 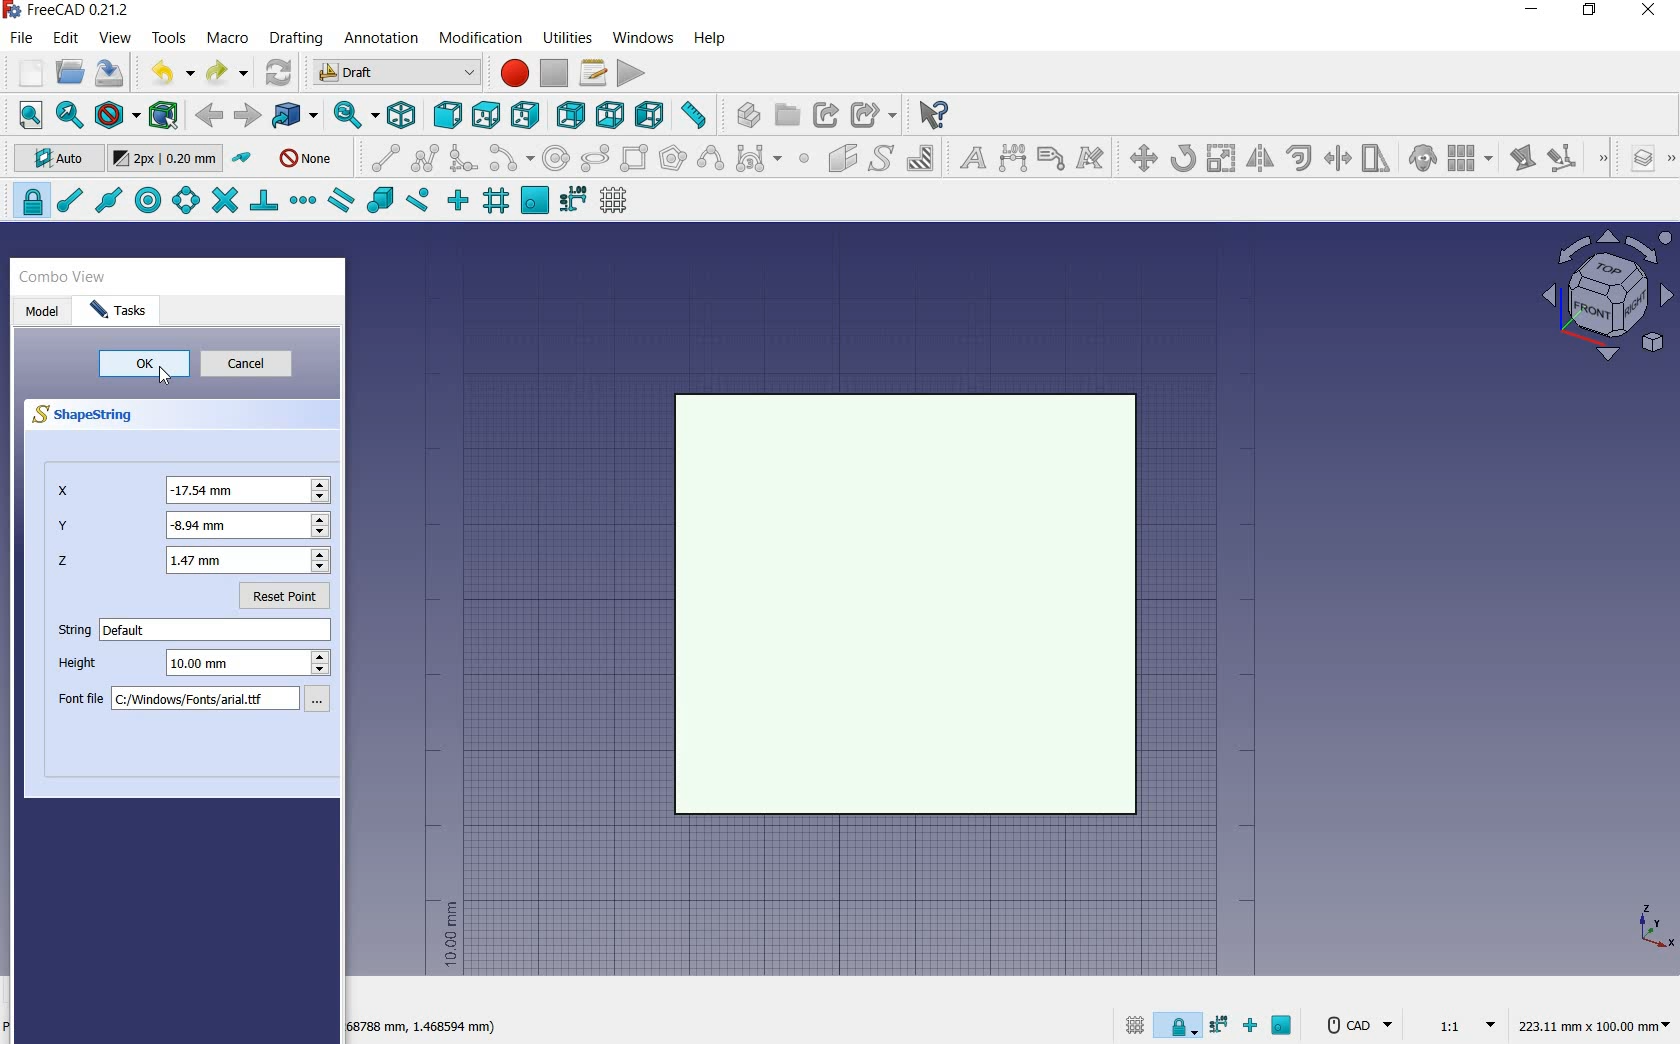 I want to click on top, so click(x=487, y=114).